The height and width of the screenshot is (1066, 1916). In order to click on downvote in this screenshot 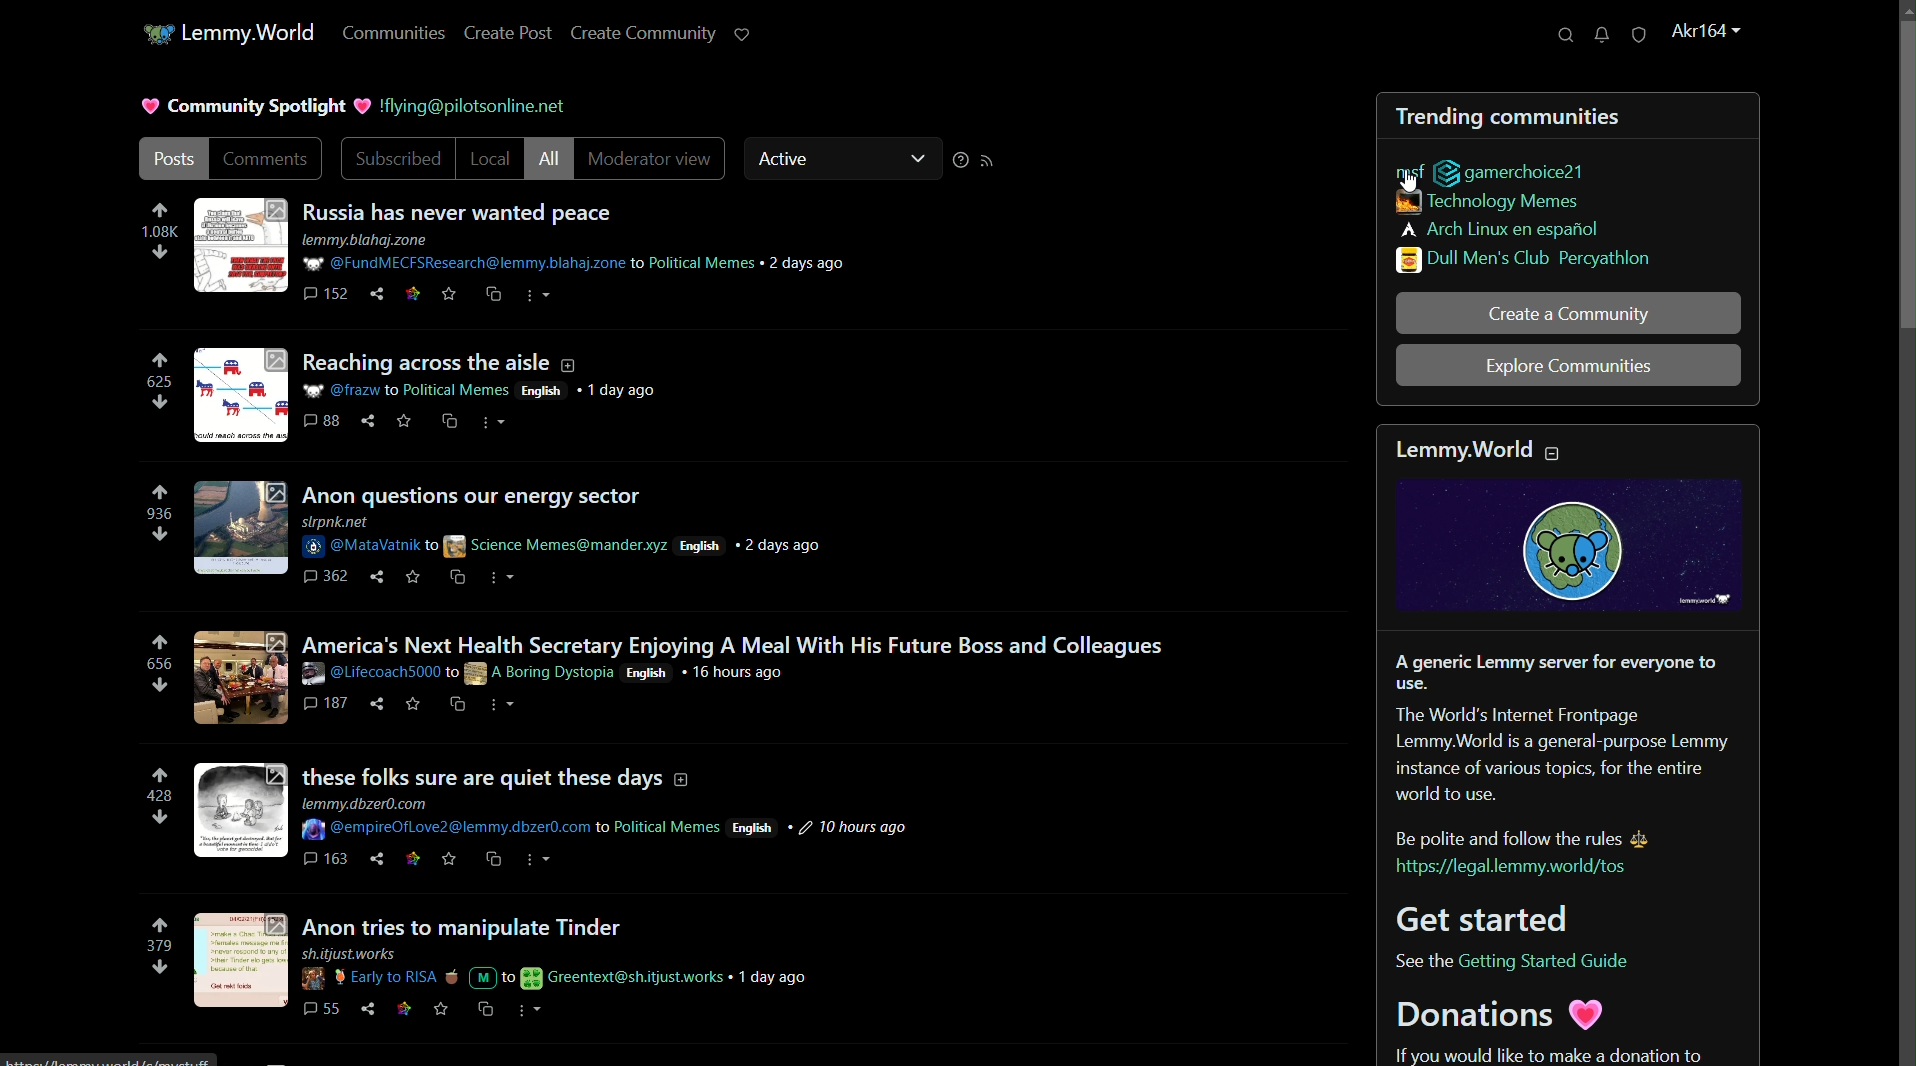, I will do `click(159, 403)`.